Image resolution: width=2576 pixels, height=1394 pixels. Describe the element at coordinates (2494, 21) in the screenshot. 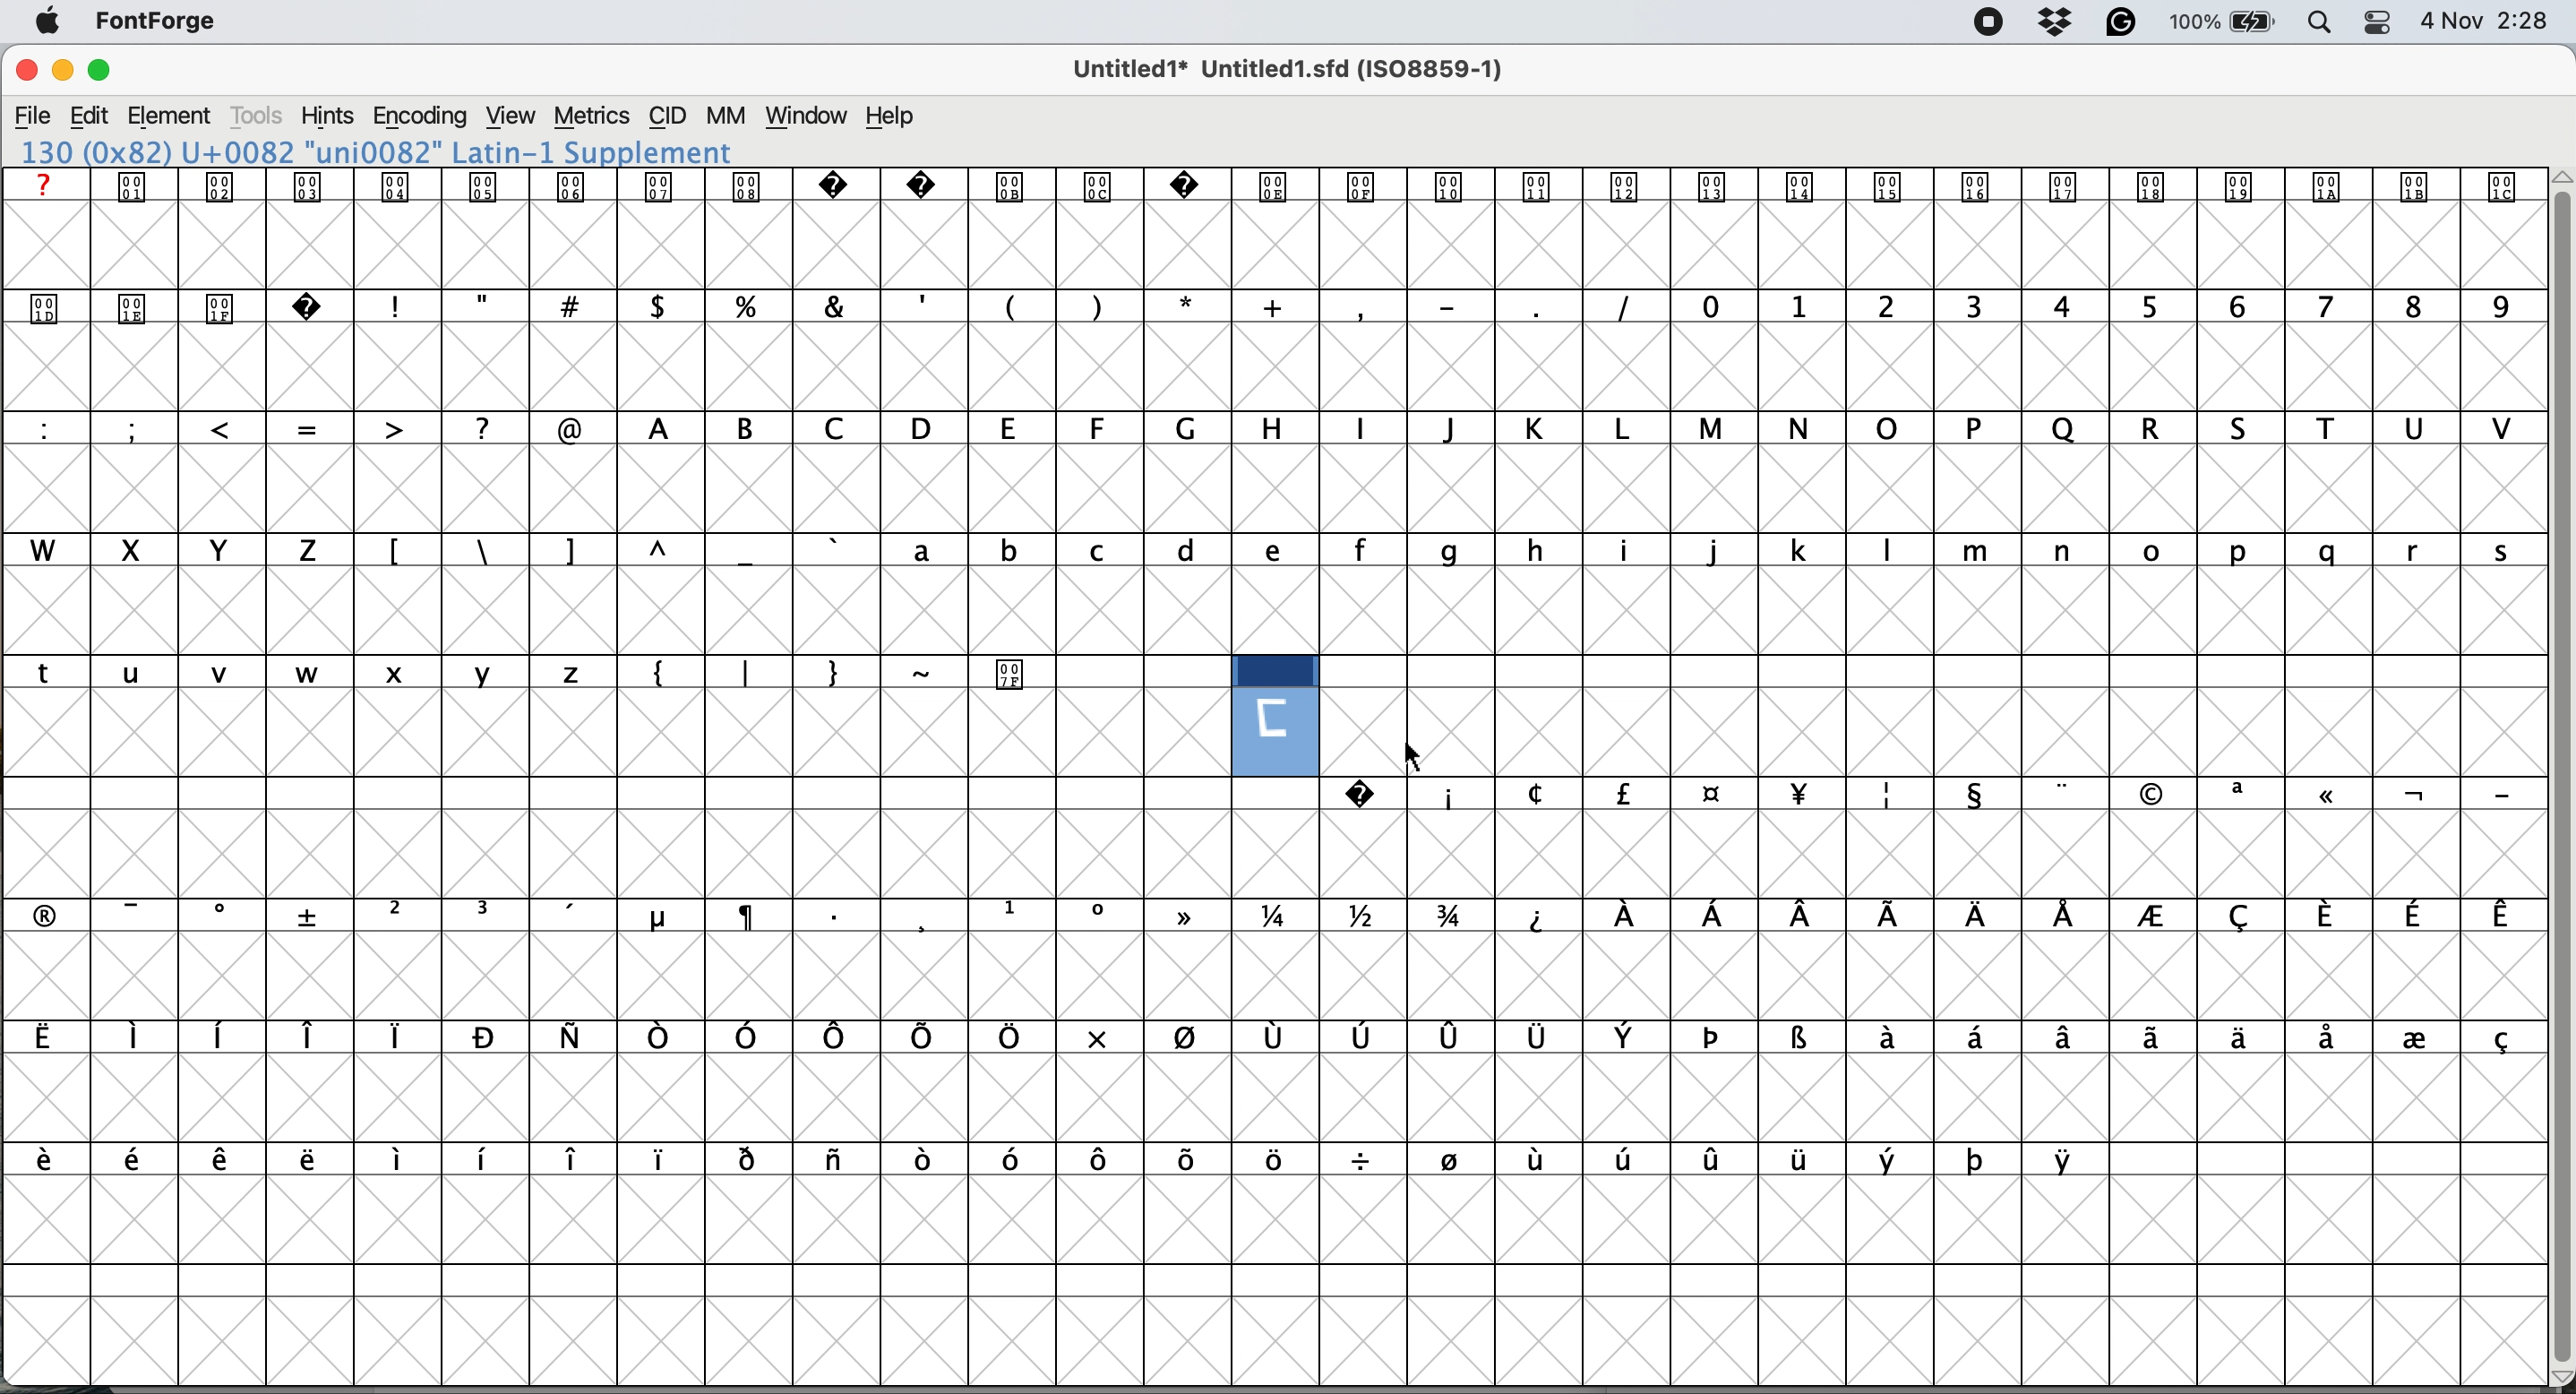

I see `Date and Time` at that location.